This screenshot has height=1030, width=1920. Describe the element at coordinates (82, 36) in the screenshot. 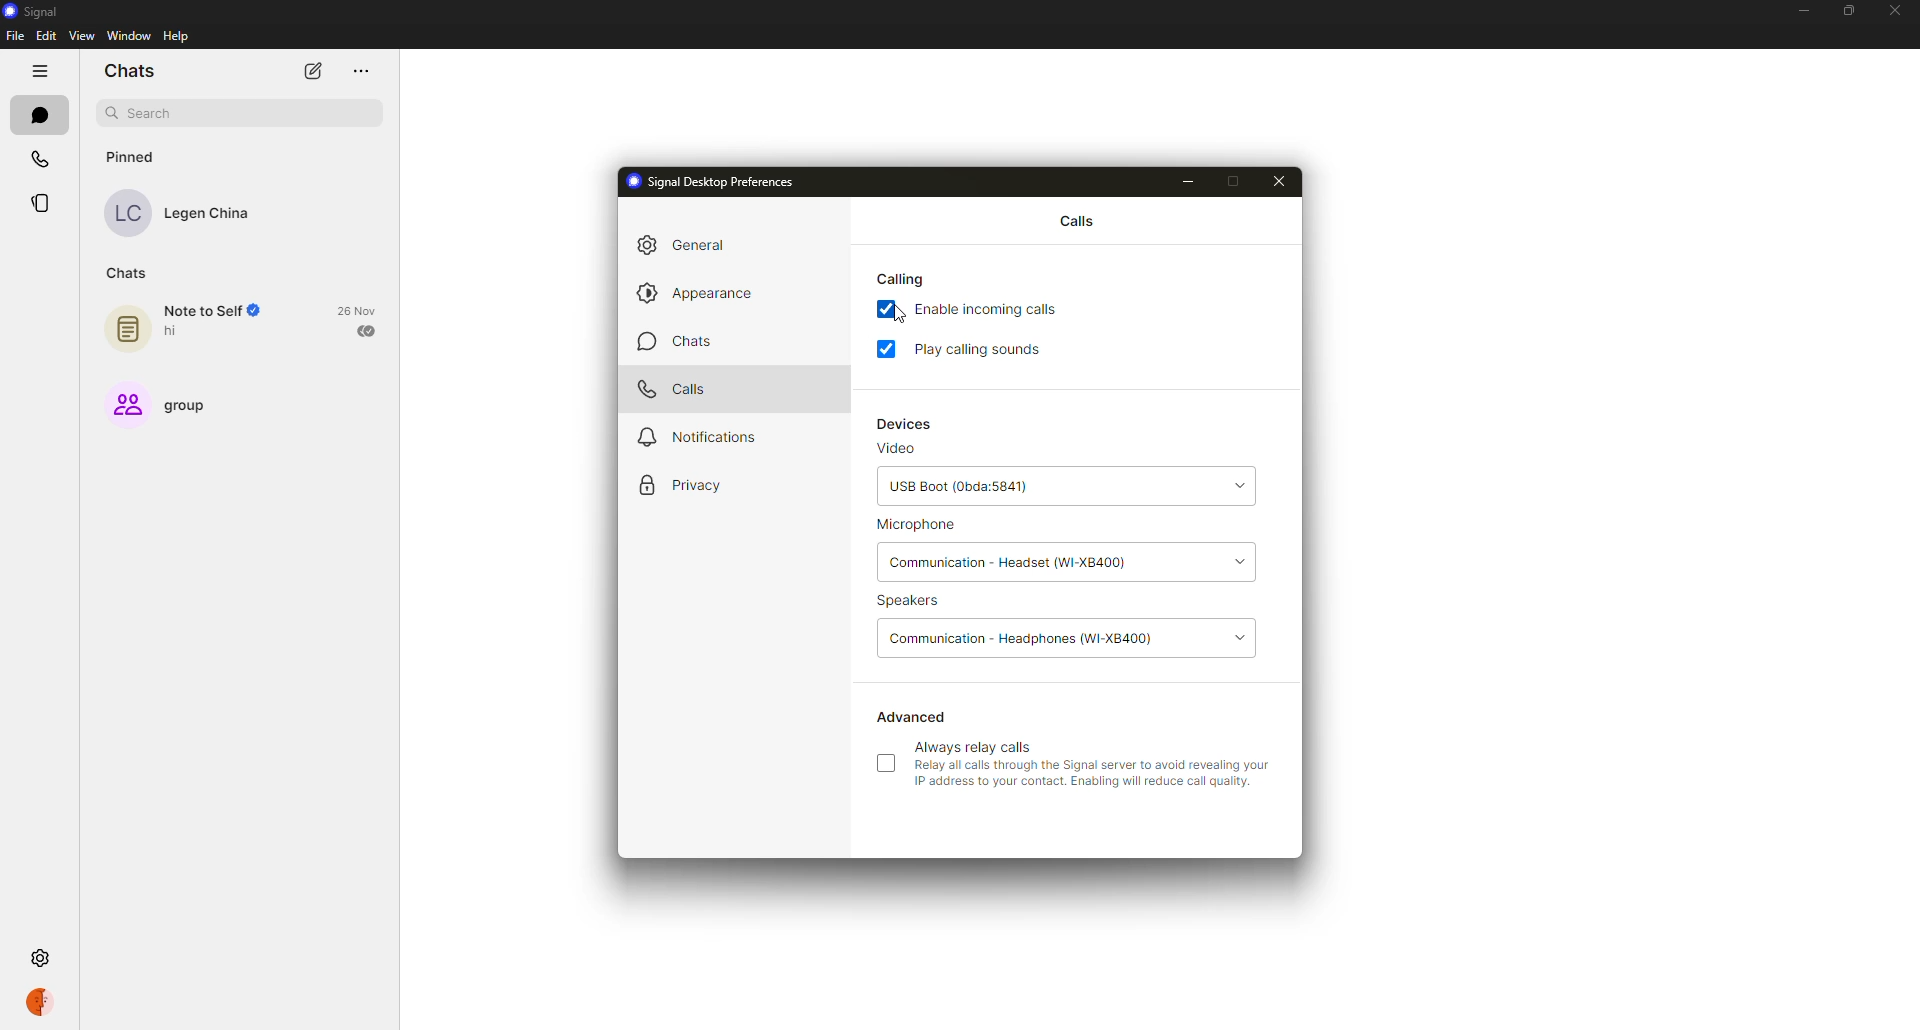

I see `view` at that location.